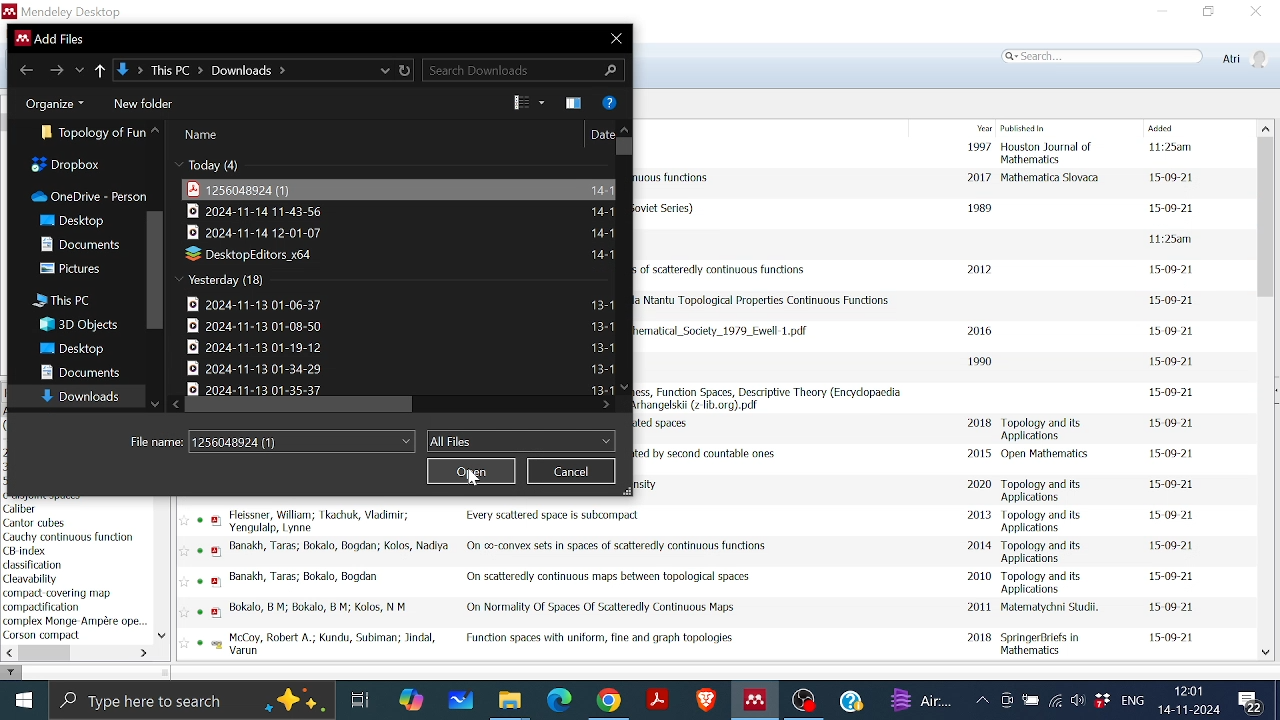 This screenshot has width=1280, height=720. What do you see at coordinates (159, 636) in the screenshot?
I see `Move down in filter by author keywords` at bounding box center [159, 636].